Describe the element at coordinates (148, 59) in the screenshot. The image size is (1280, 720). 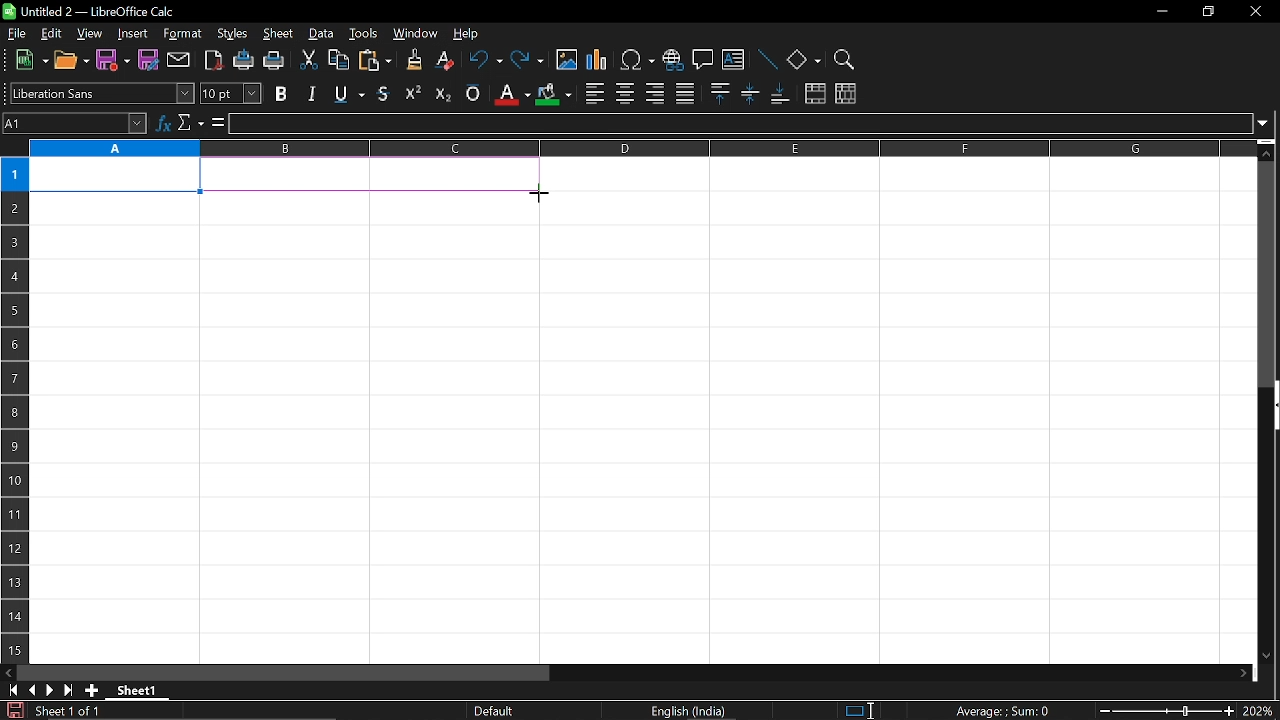
I see `save as` at that location.